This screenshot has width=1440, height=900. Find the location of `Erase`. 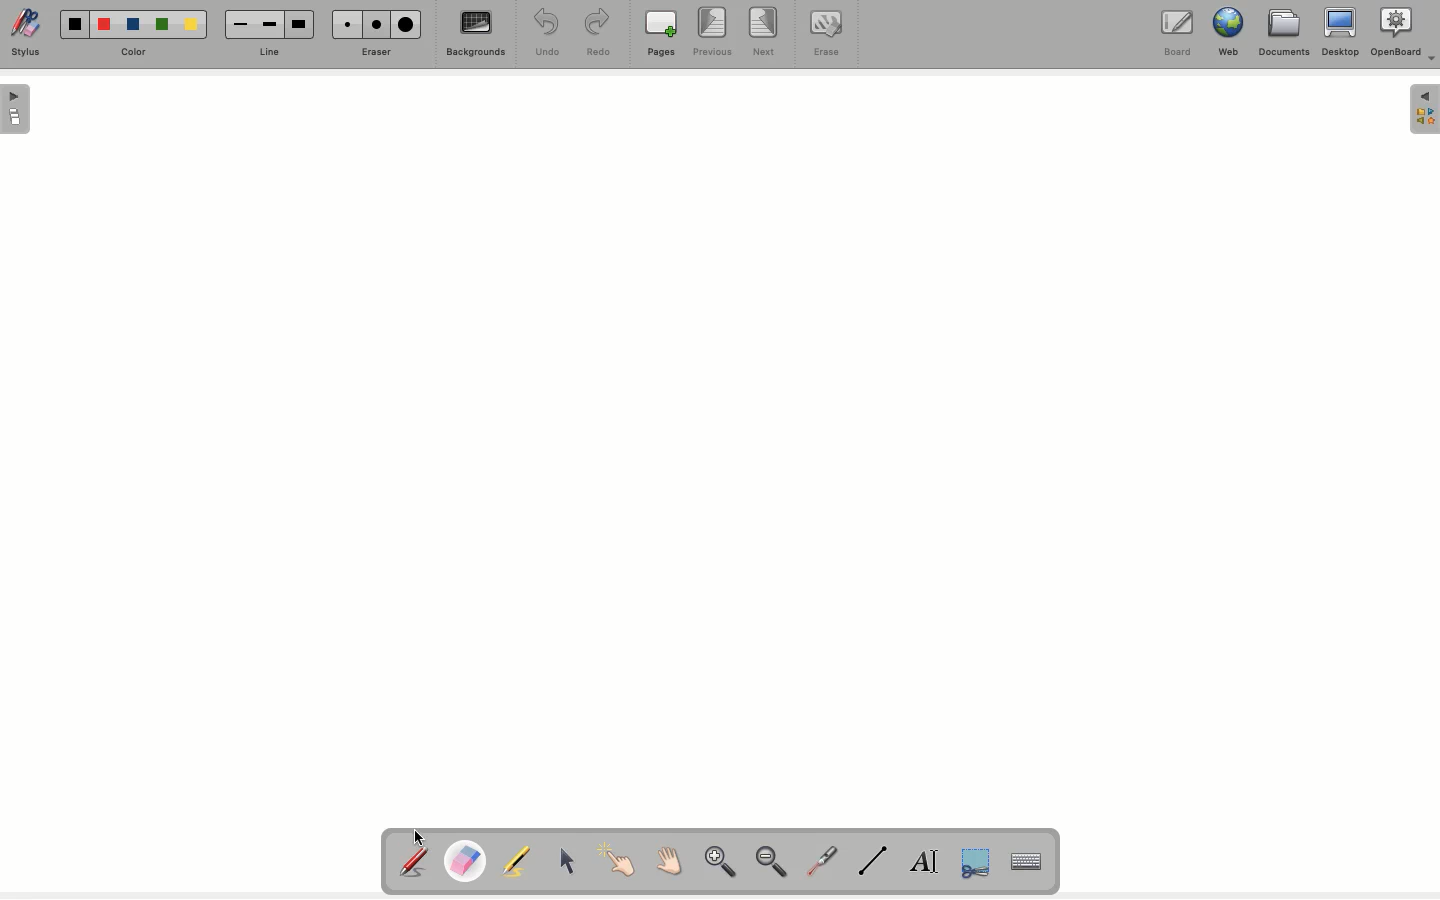

Erase is located at coordinates (375, 53).